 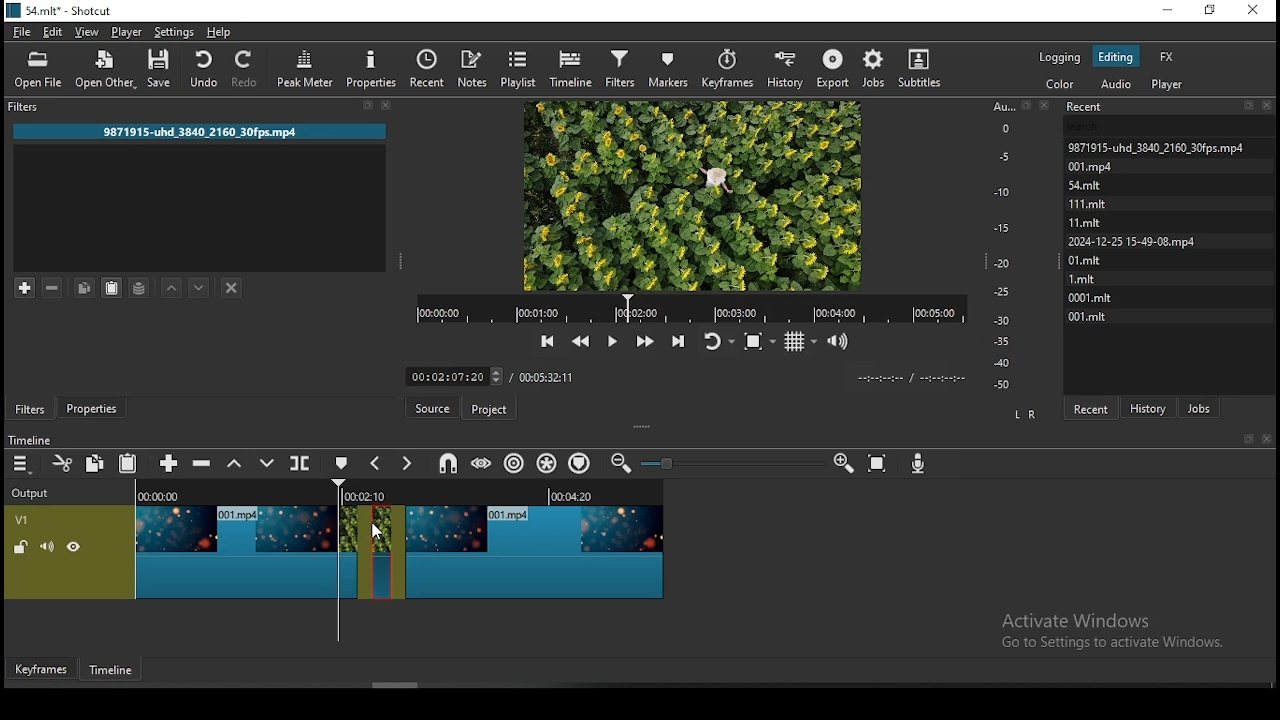 What do you see at coordinates (753, 341) in the screenshot?
I see `toggle zoo` at bounding box center [753, 341].